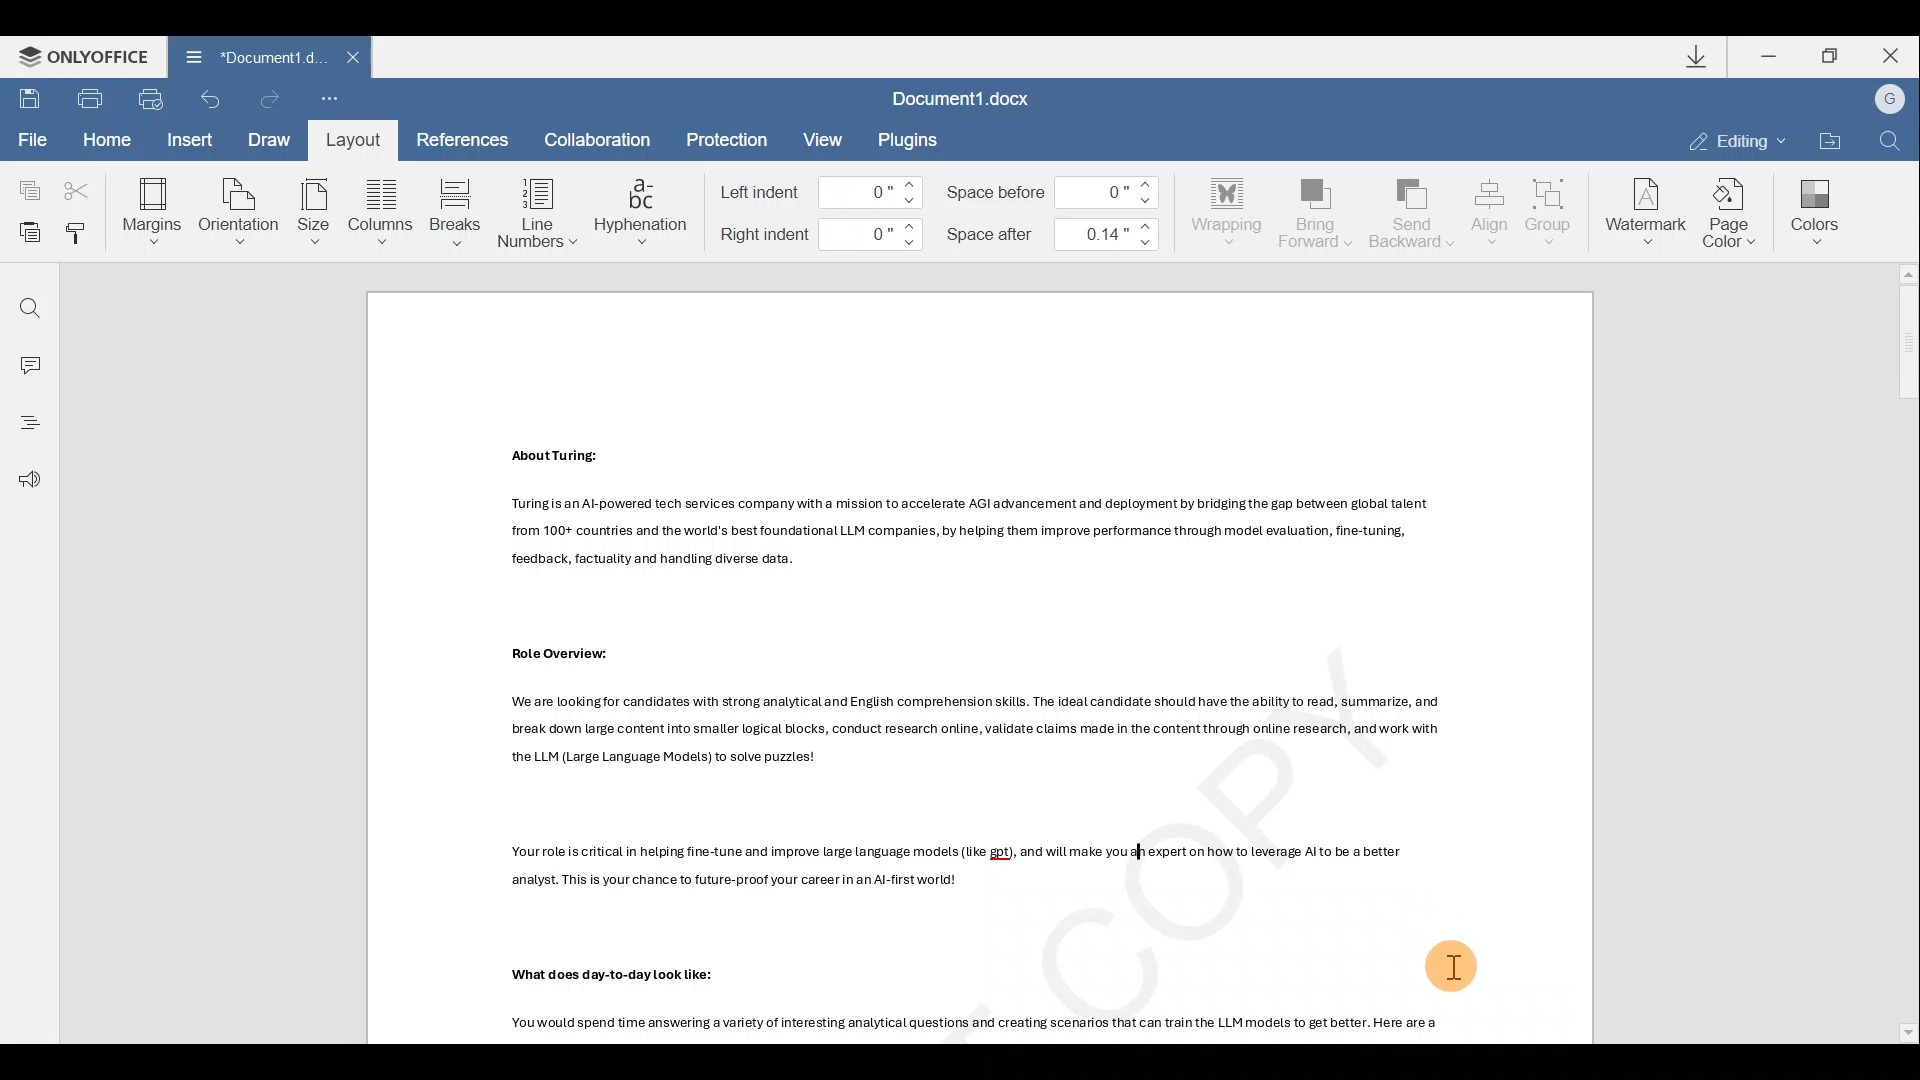 The width and height of the screenshot is (1920, 1080). What do you see at coordinates (83, 55) in the screenshot?
I see `ONLYOFFICE` at bounding box center [83, 55].